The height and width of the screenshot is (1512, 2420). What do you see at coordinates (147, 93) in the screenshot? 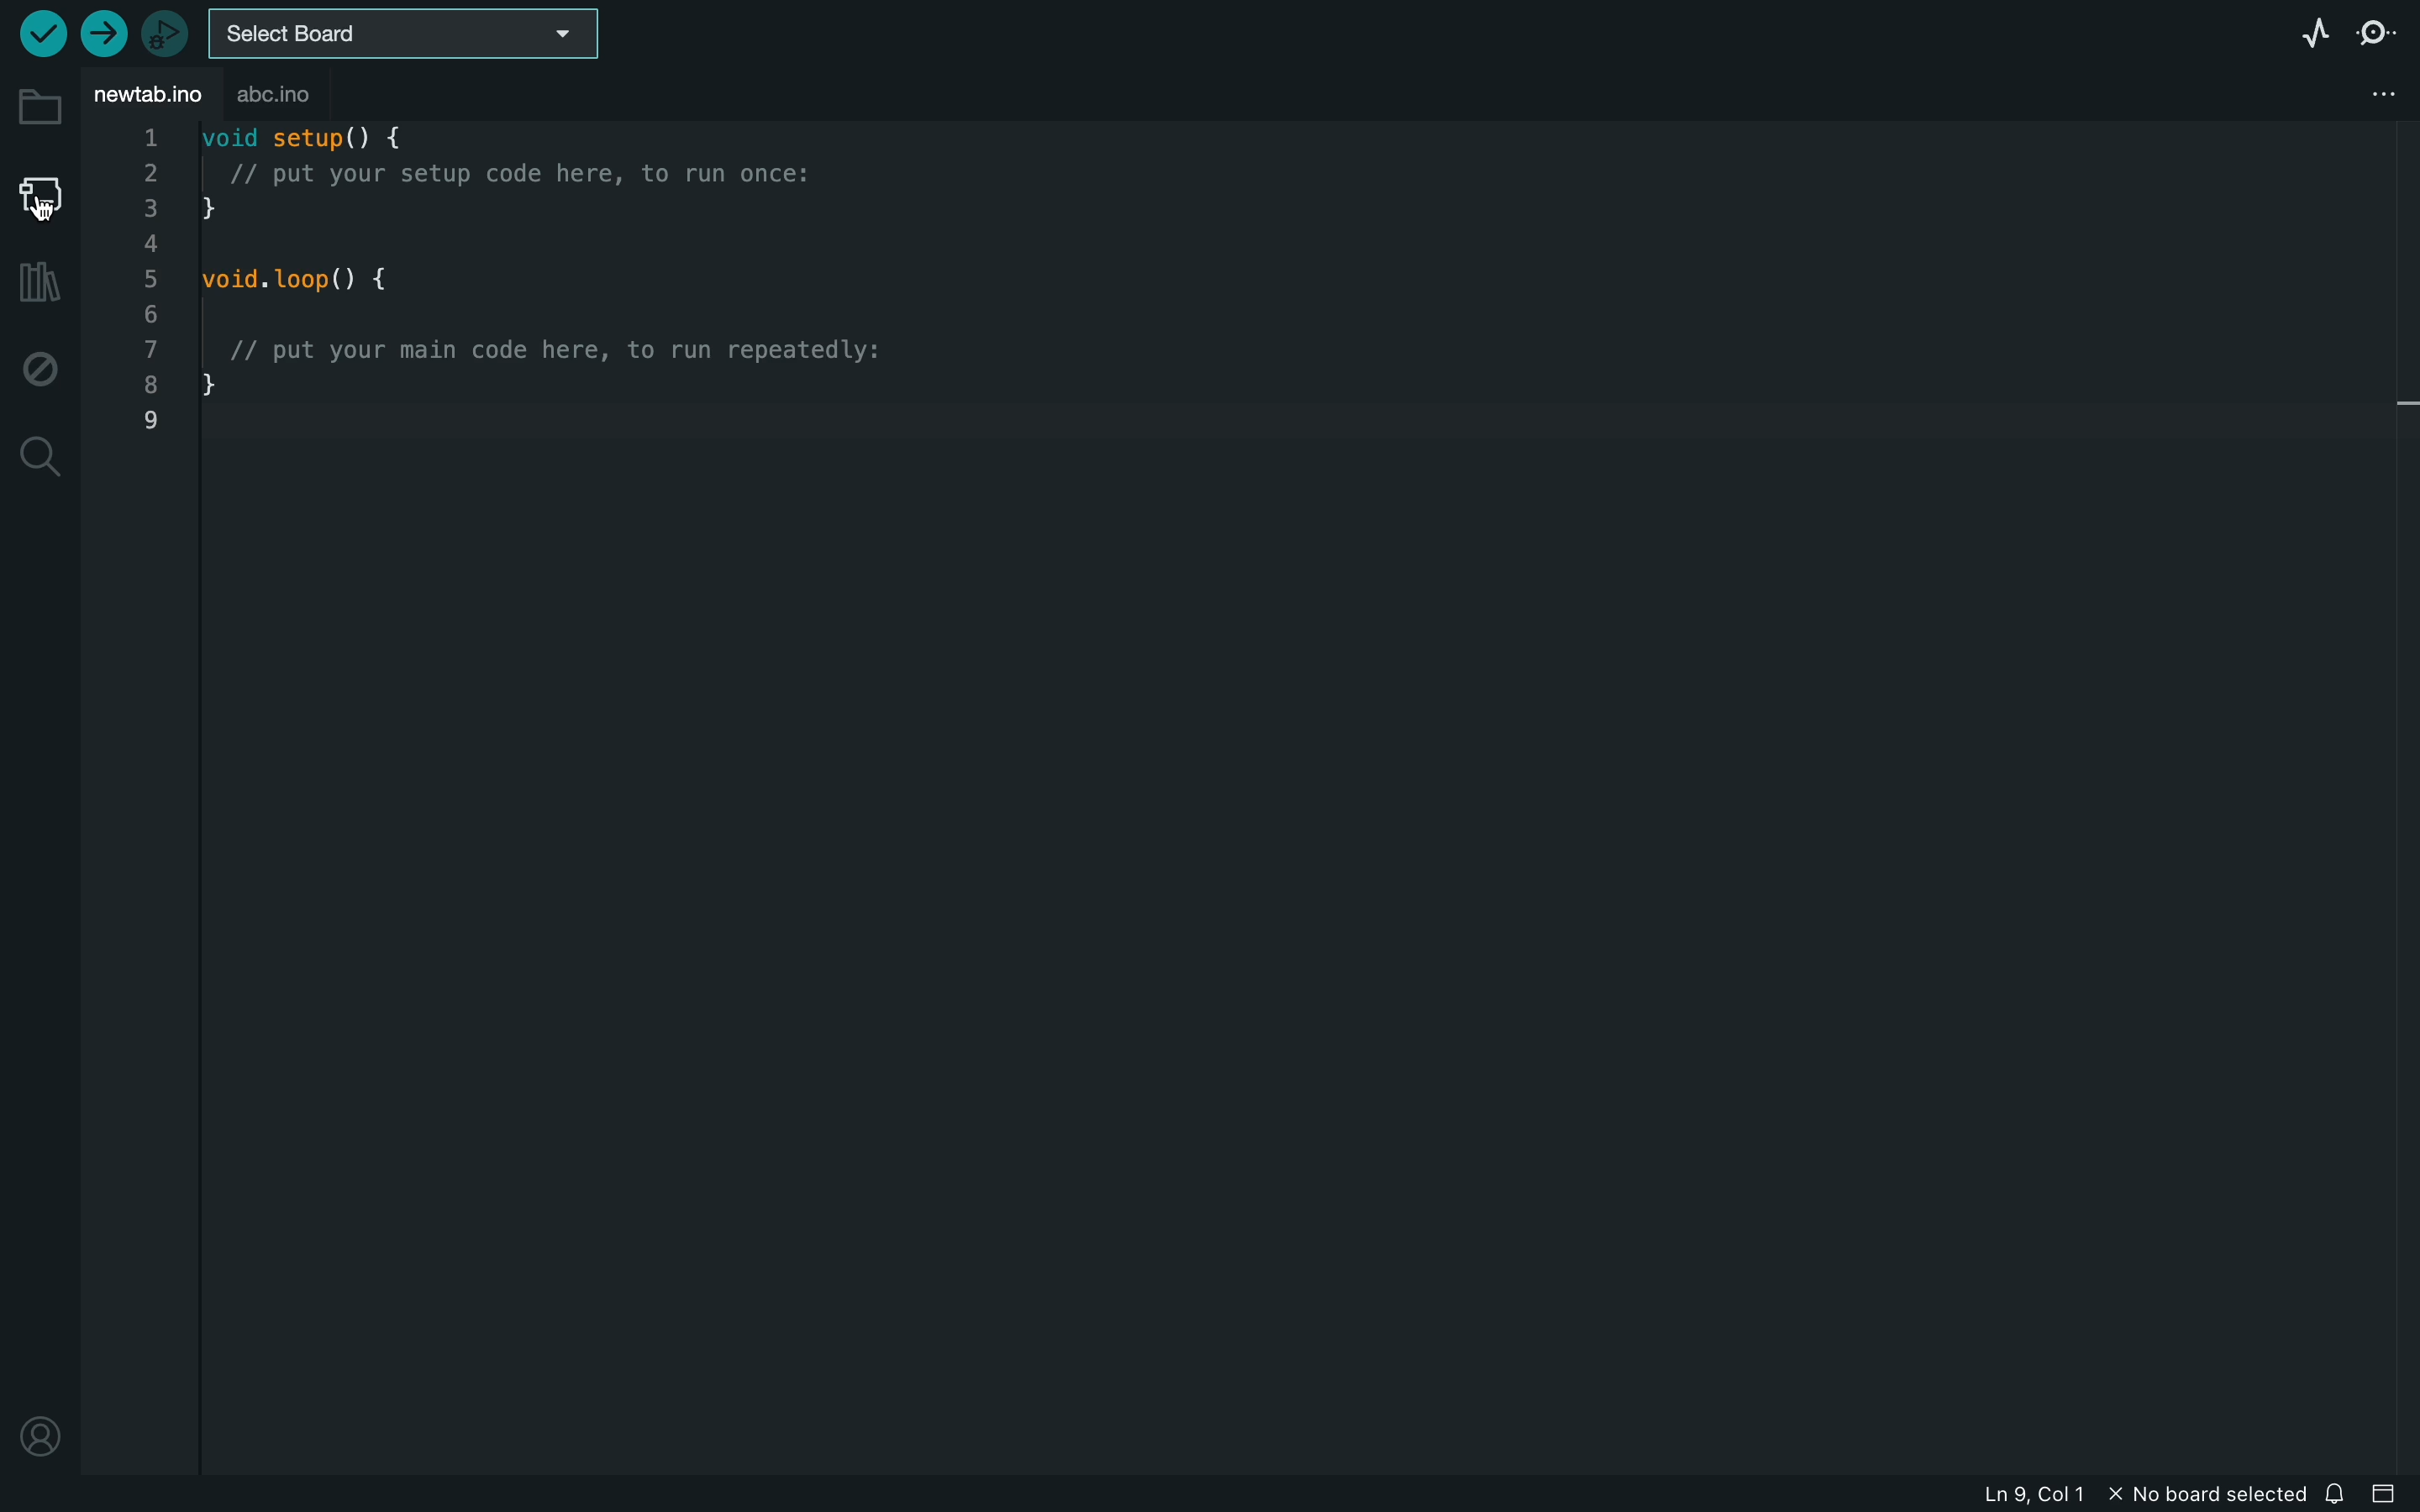
I see `file tab` at bounding box center [147, 93].